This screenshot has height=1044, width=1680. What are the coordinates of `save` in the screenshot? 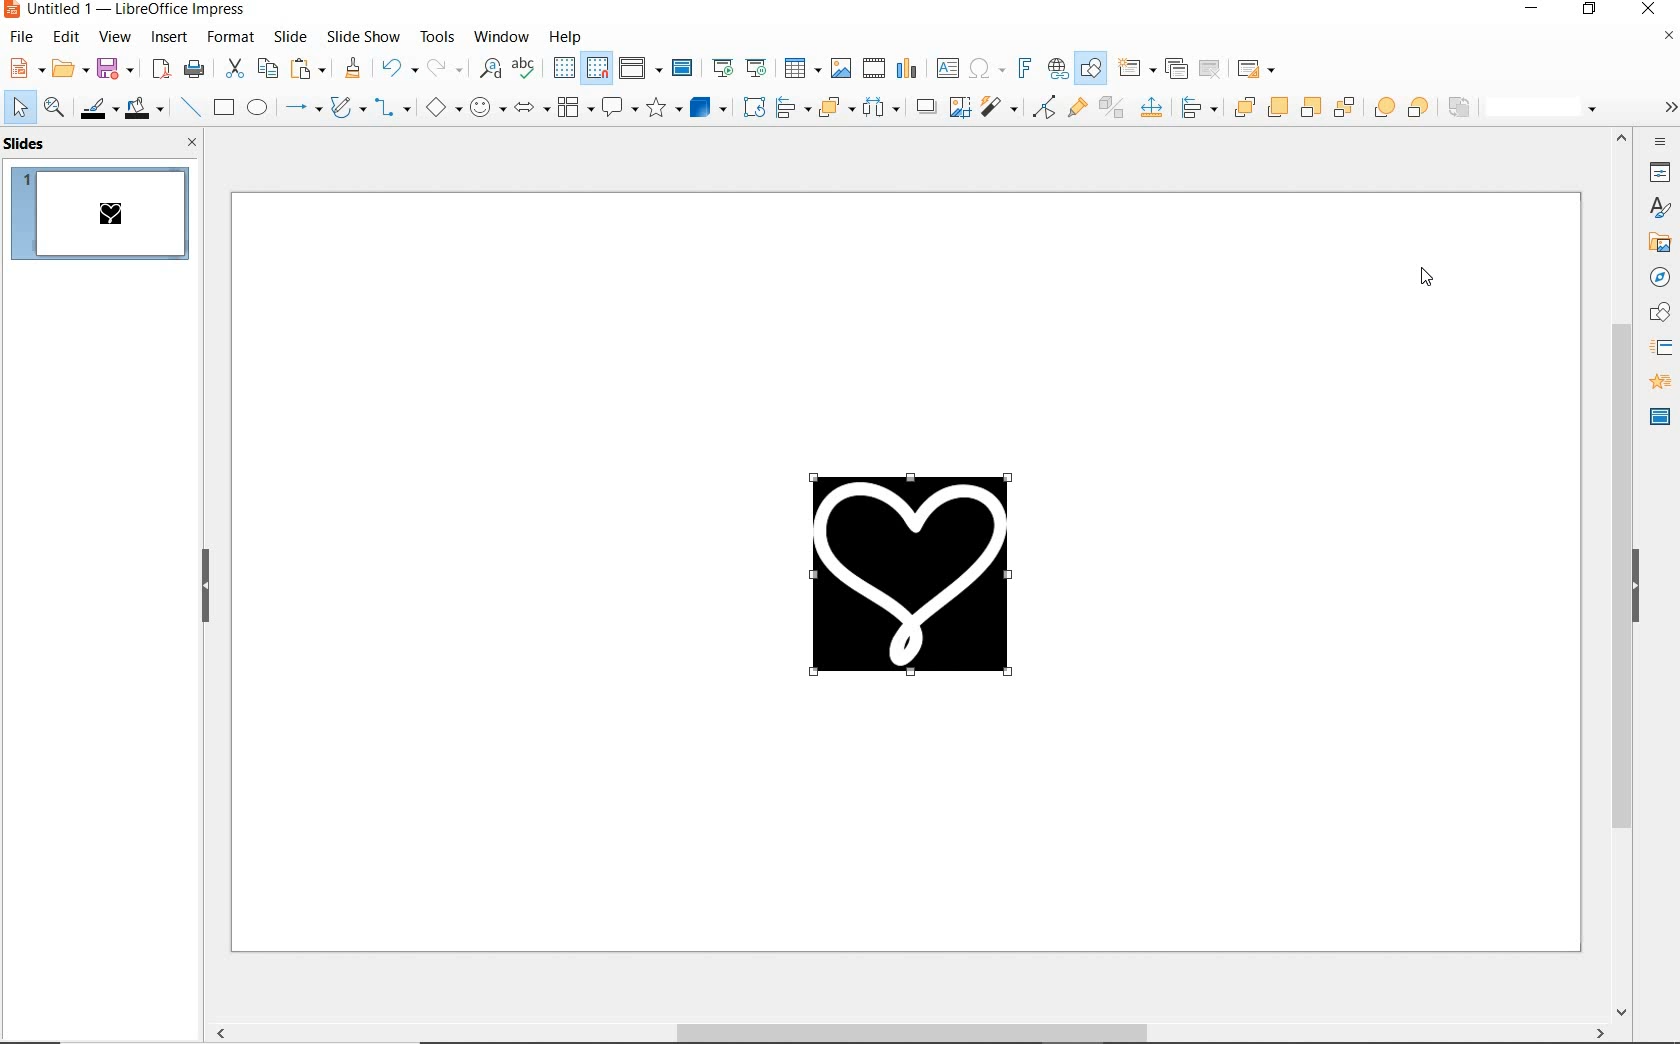 It's located at (116, 69).